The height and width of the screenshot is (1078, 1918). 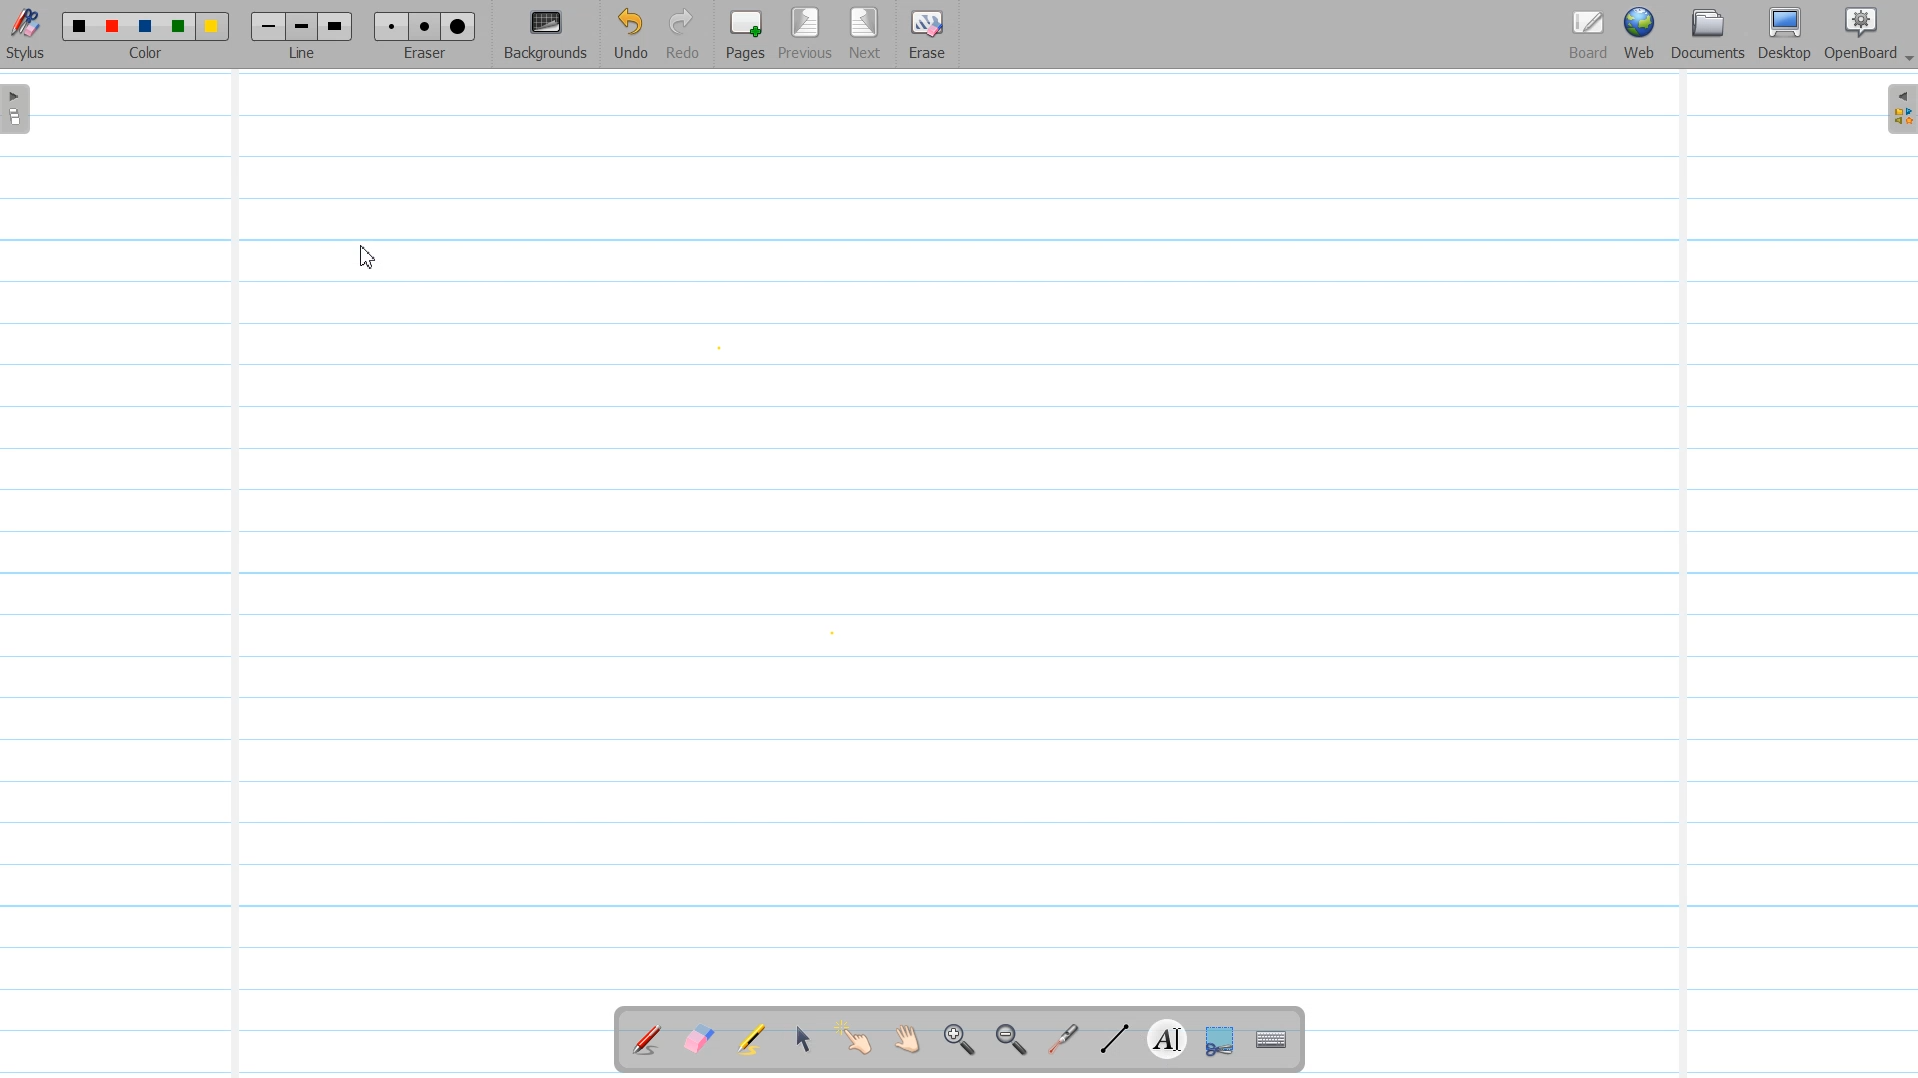 I want to click on Line, so click(x=304, y=34).